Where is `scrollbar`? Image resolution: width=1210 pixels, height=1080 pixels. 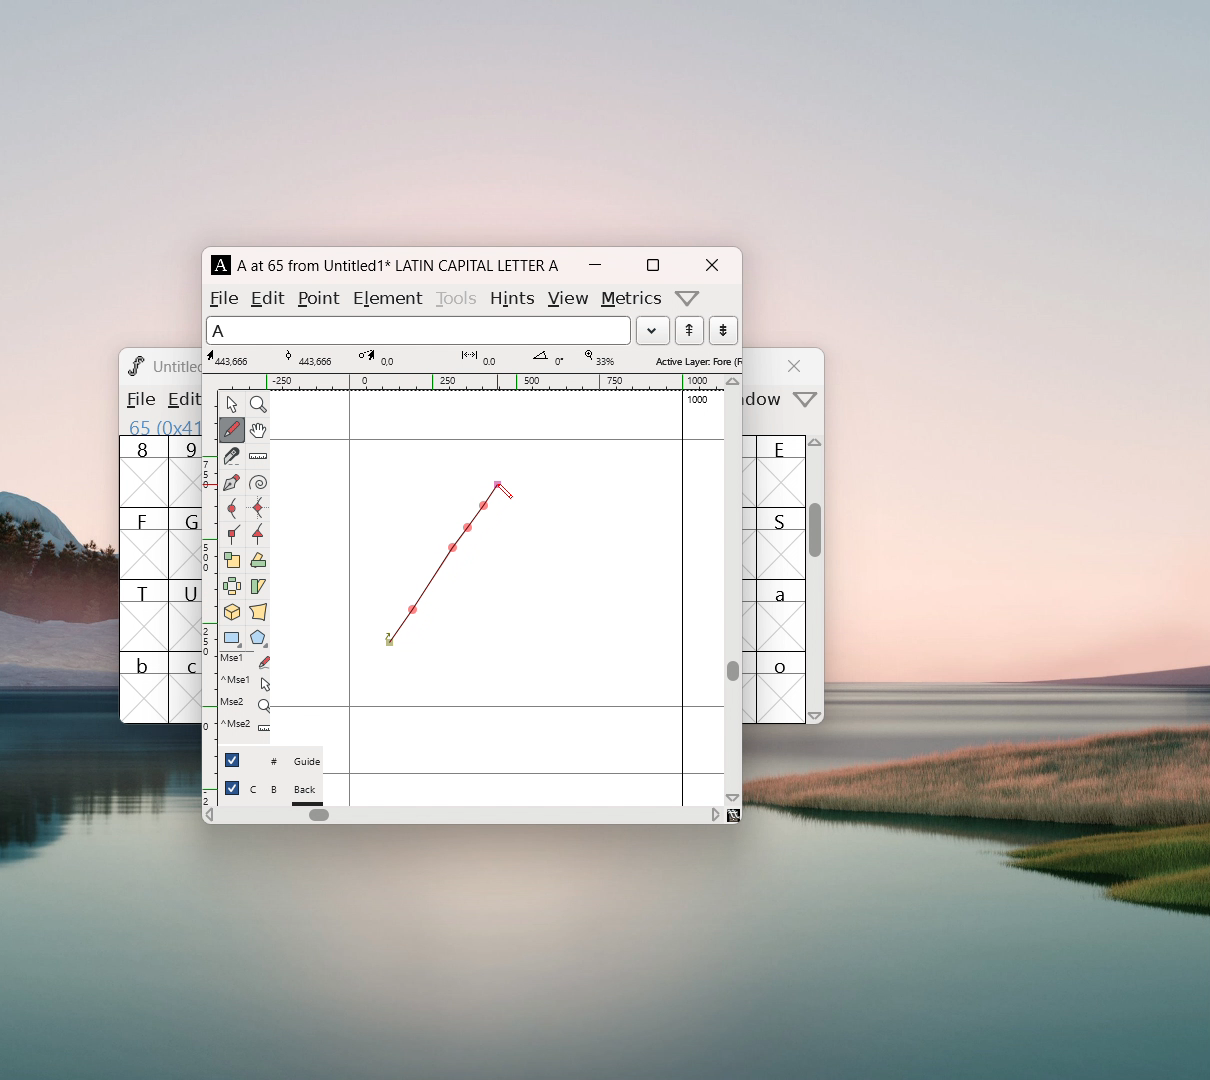 scrollbar is located at coordinates (816, 540).